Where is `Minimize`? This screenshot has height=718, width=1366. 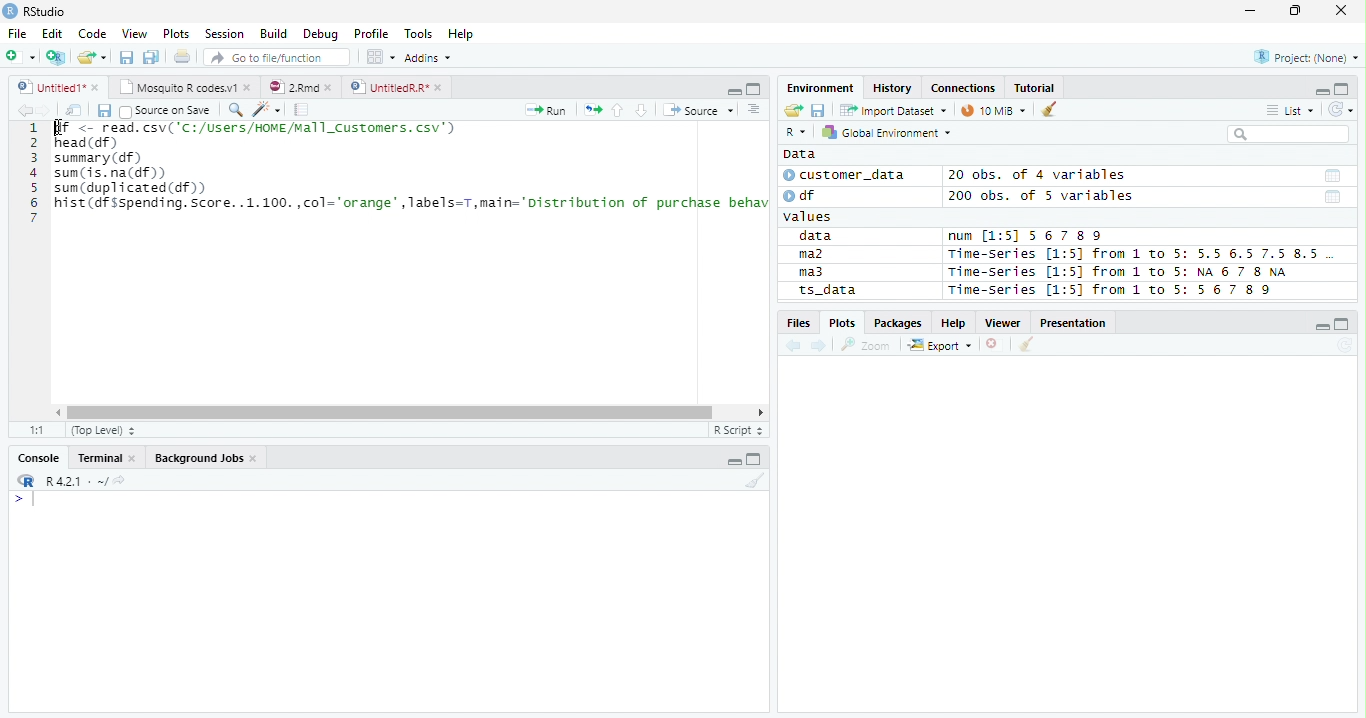 Minimize is located at coordinates (1249, 13).